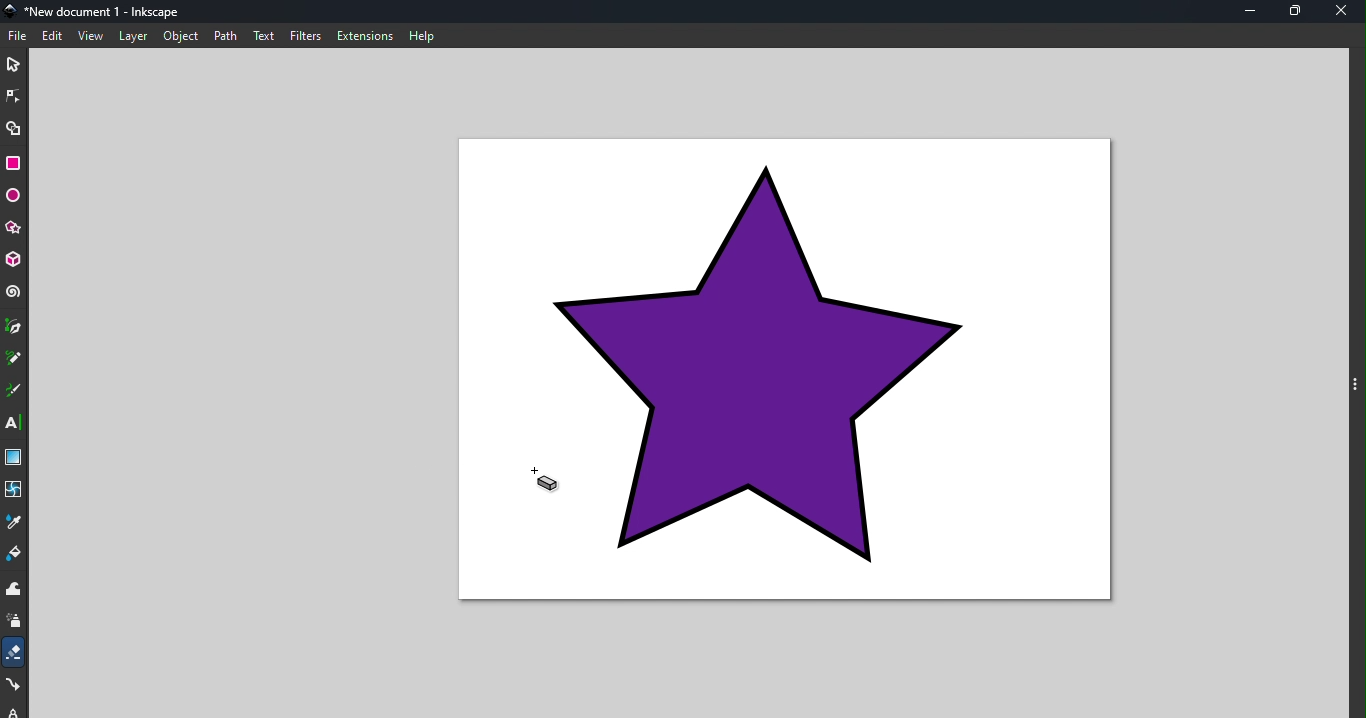  I want to click on filters, so click(307, 36).